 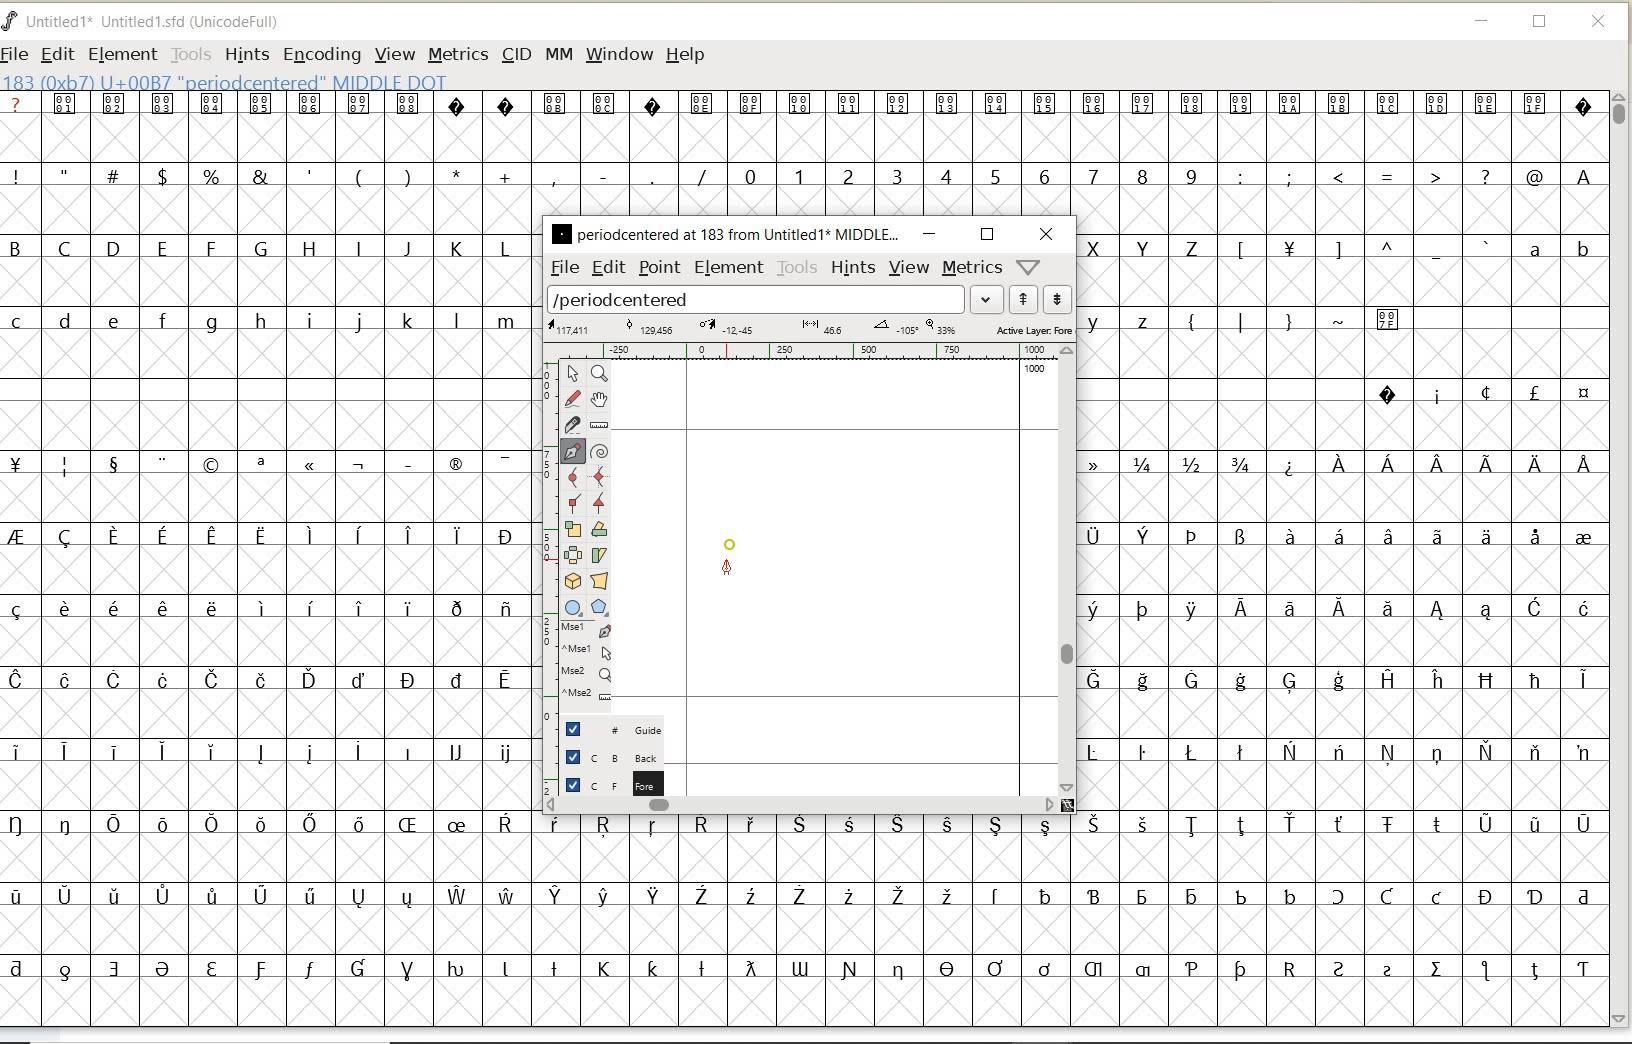 I want to click on skew the selection, so click(x=600, y=553).